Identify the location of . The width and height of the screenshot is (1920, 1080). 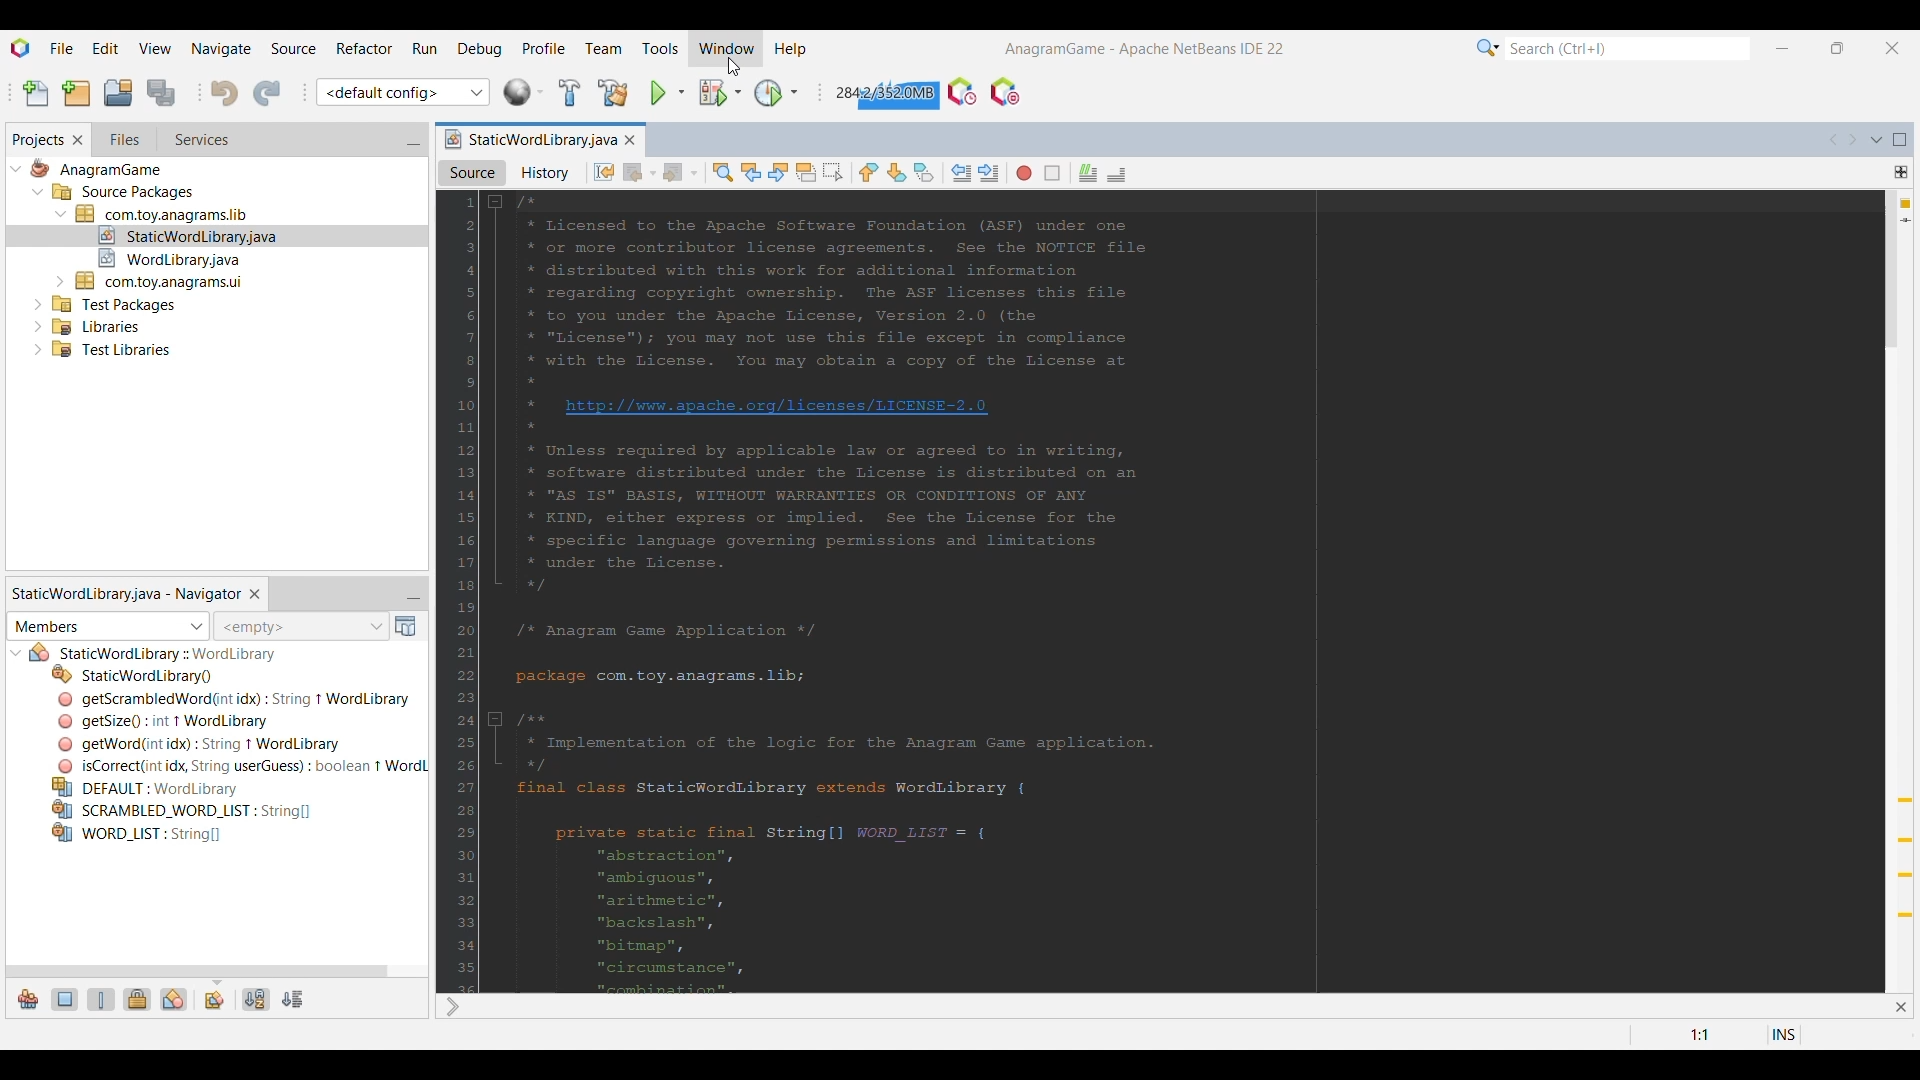
(239, 765).